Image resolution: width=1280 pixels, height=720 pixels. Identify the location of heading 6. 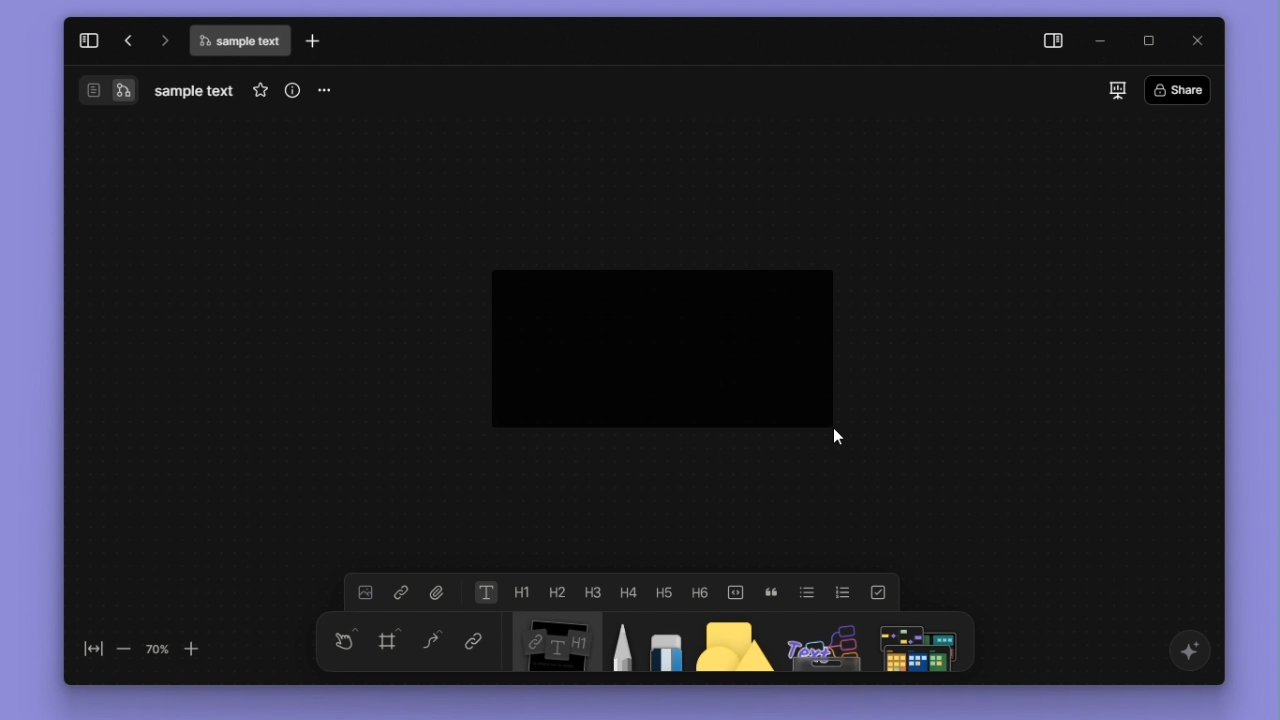
(702, 591).